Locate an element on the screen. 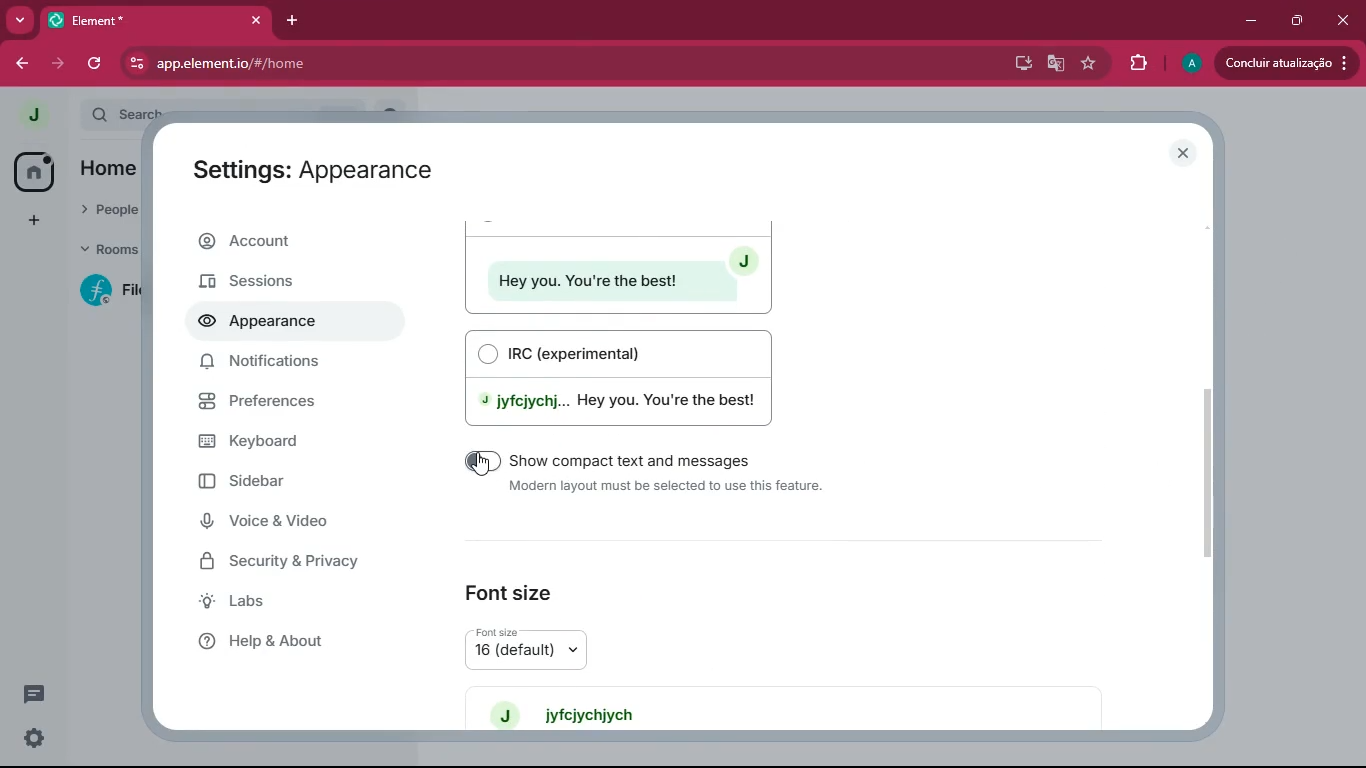 The width and height of the screenshot is (1366, 768). more is located at coordinates (22, 21).